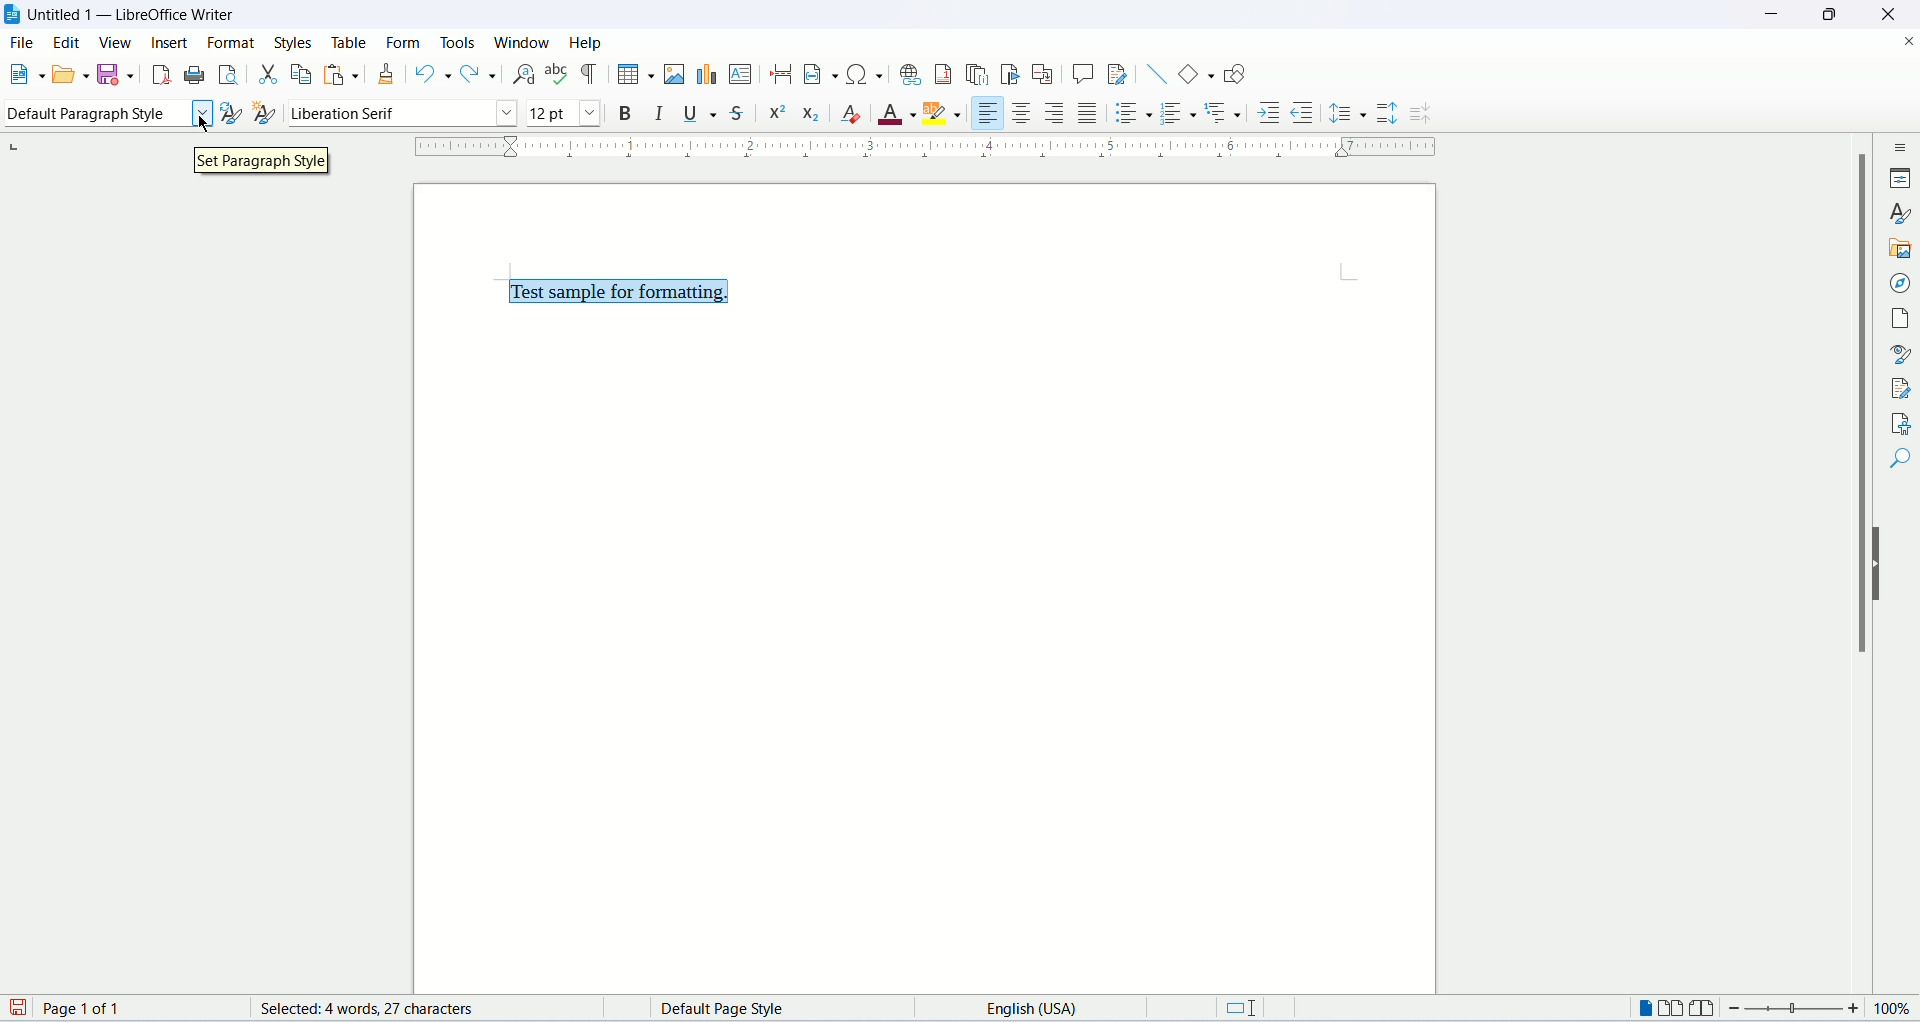  I want to click on insert, so click(172, 47).